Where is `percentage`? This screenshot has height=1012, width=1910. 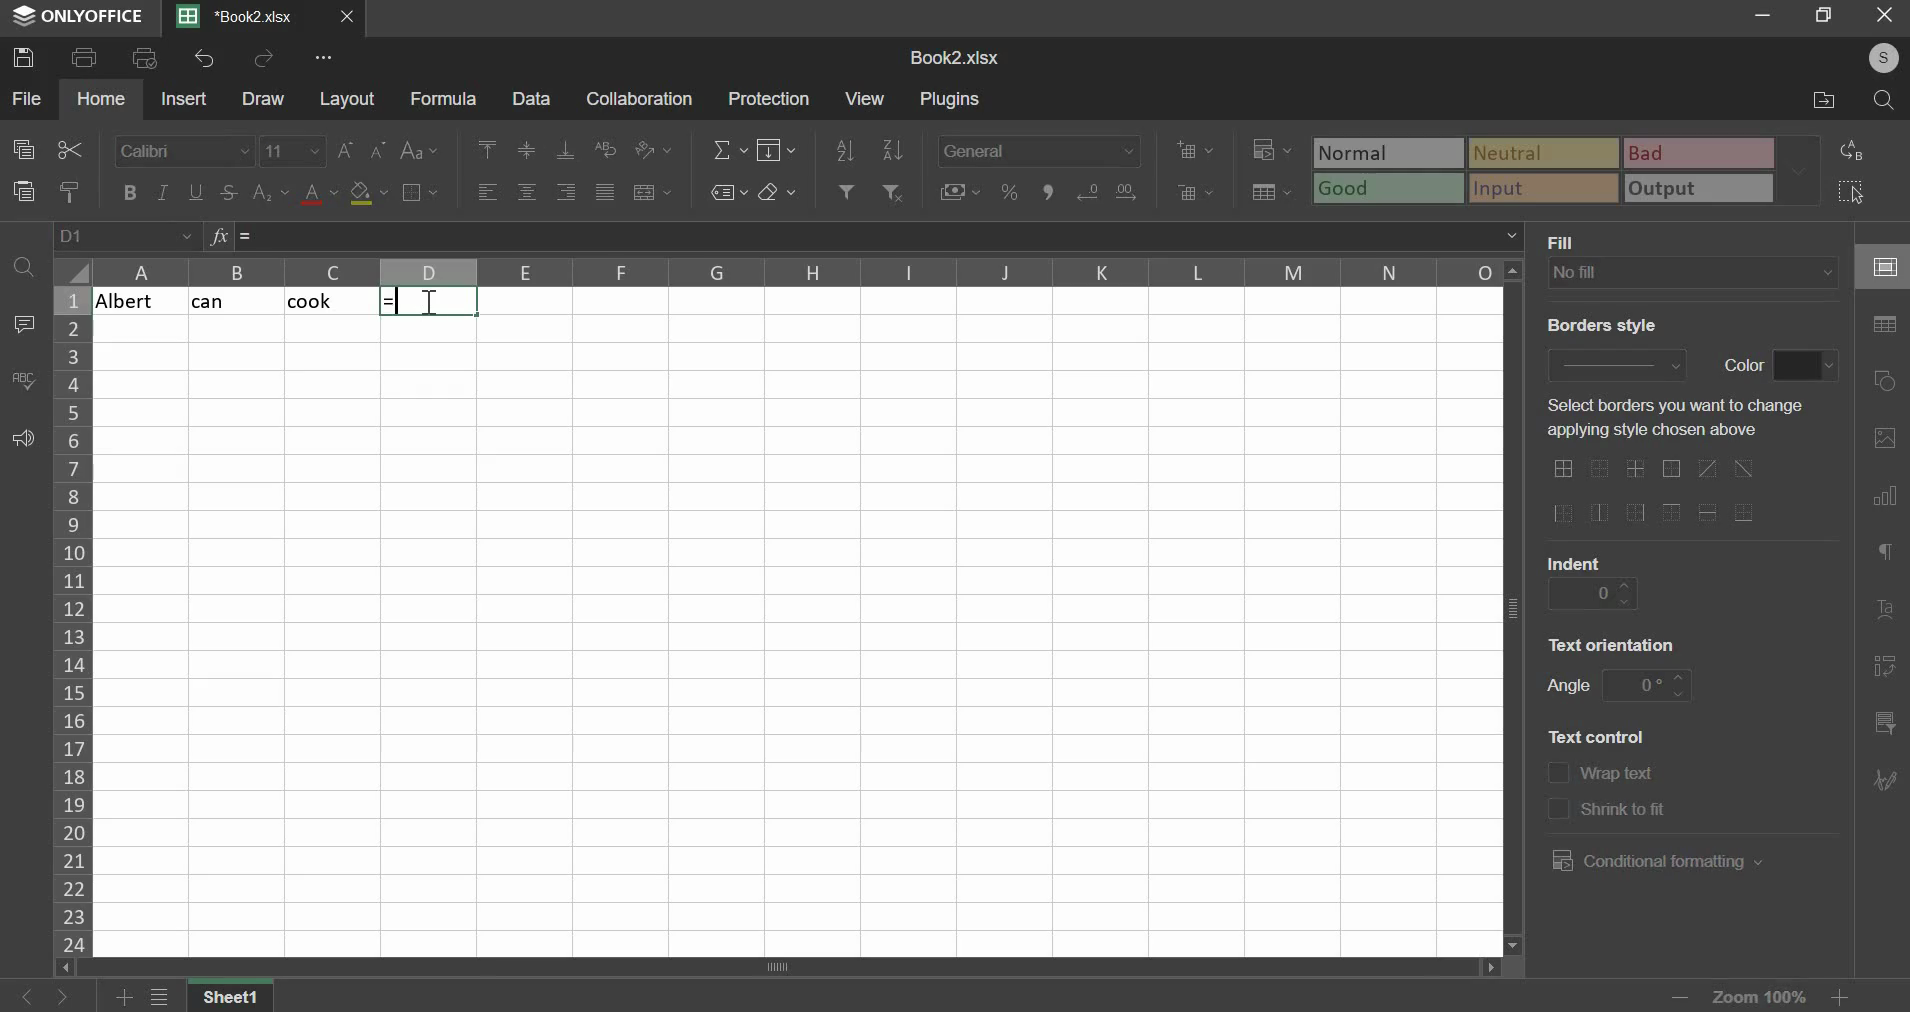 percentage is located at coordinates (1008, 192).